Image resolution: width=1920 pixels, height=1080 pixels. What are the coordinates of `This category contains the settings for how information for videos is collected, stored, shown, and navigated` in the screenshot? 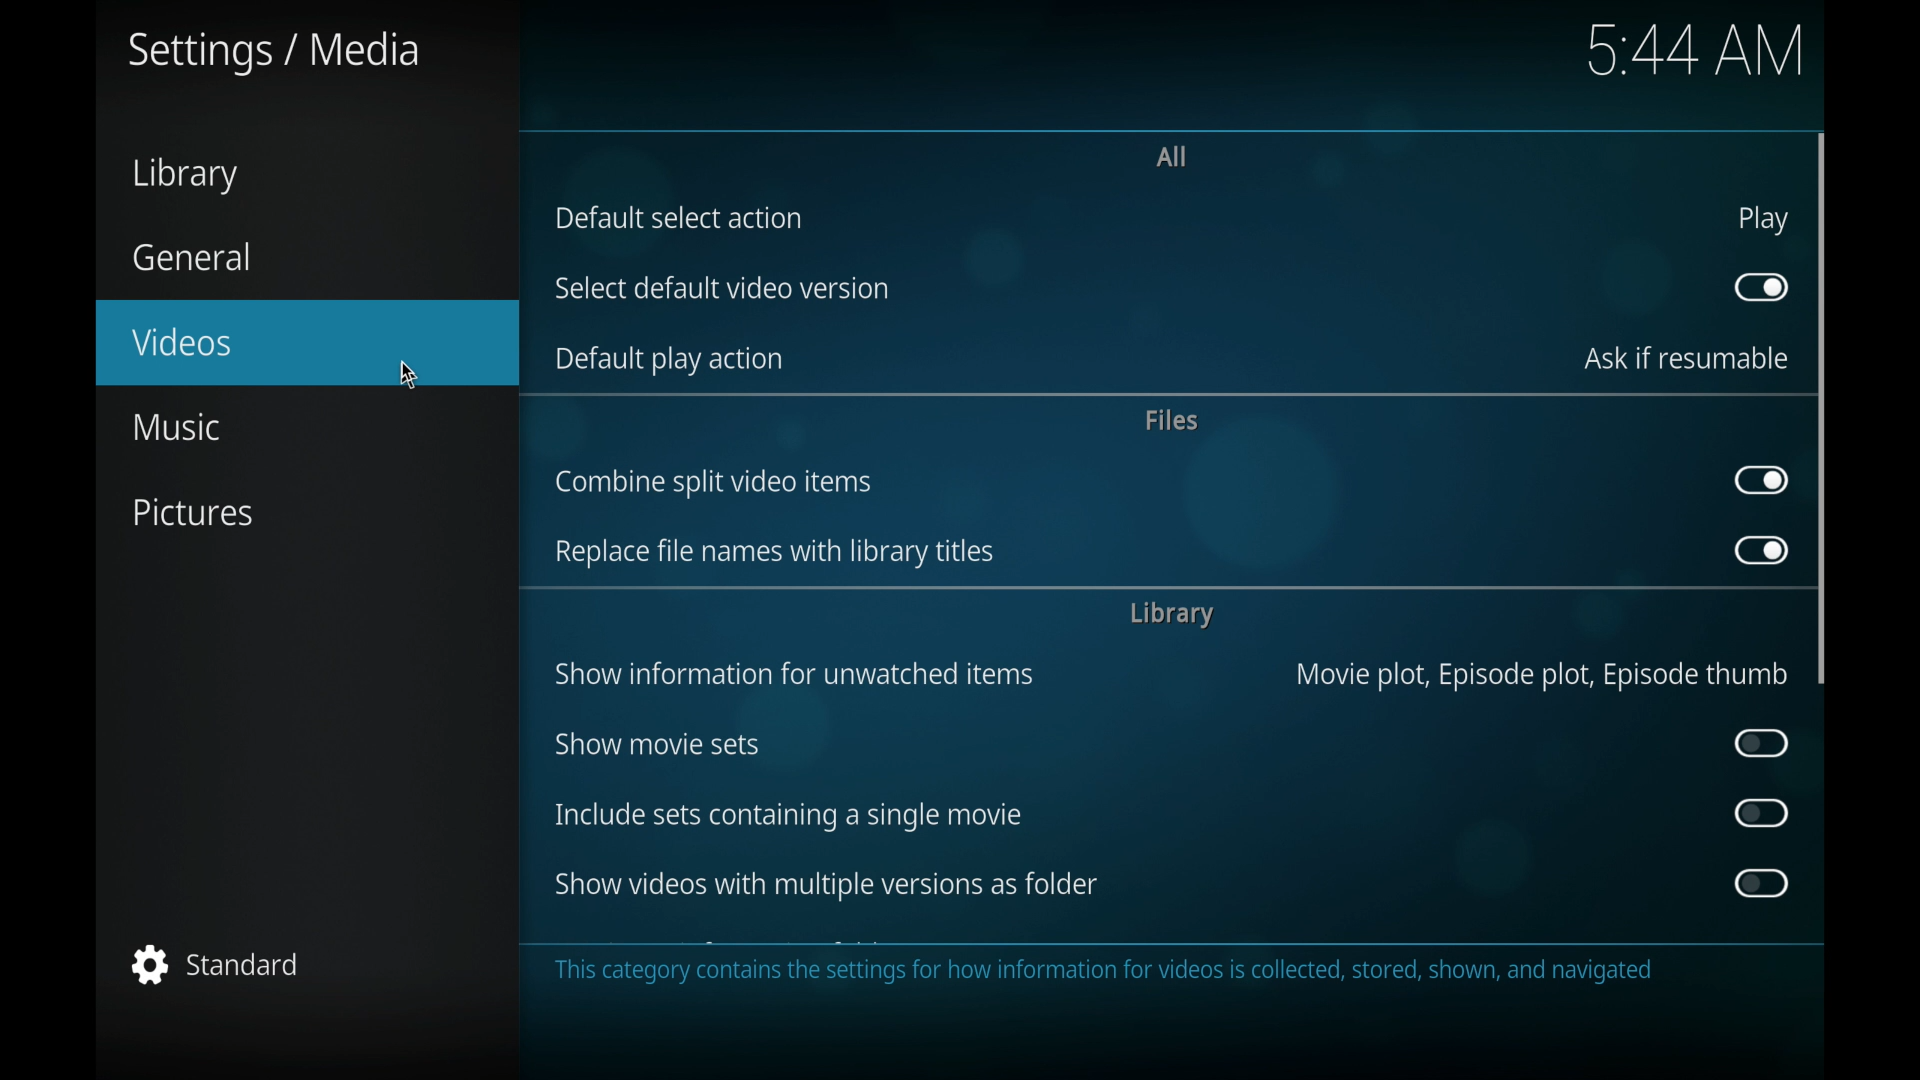 It's located at (1100, 972).